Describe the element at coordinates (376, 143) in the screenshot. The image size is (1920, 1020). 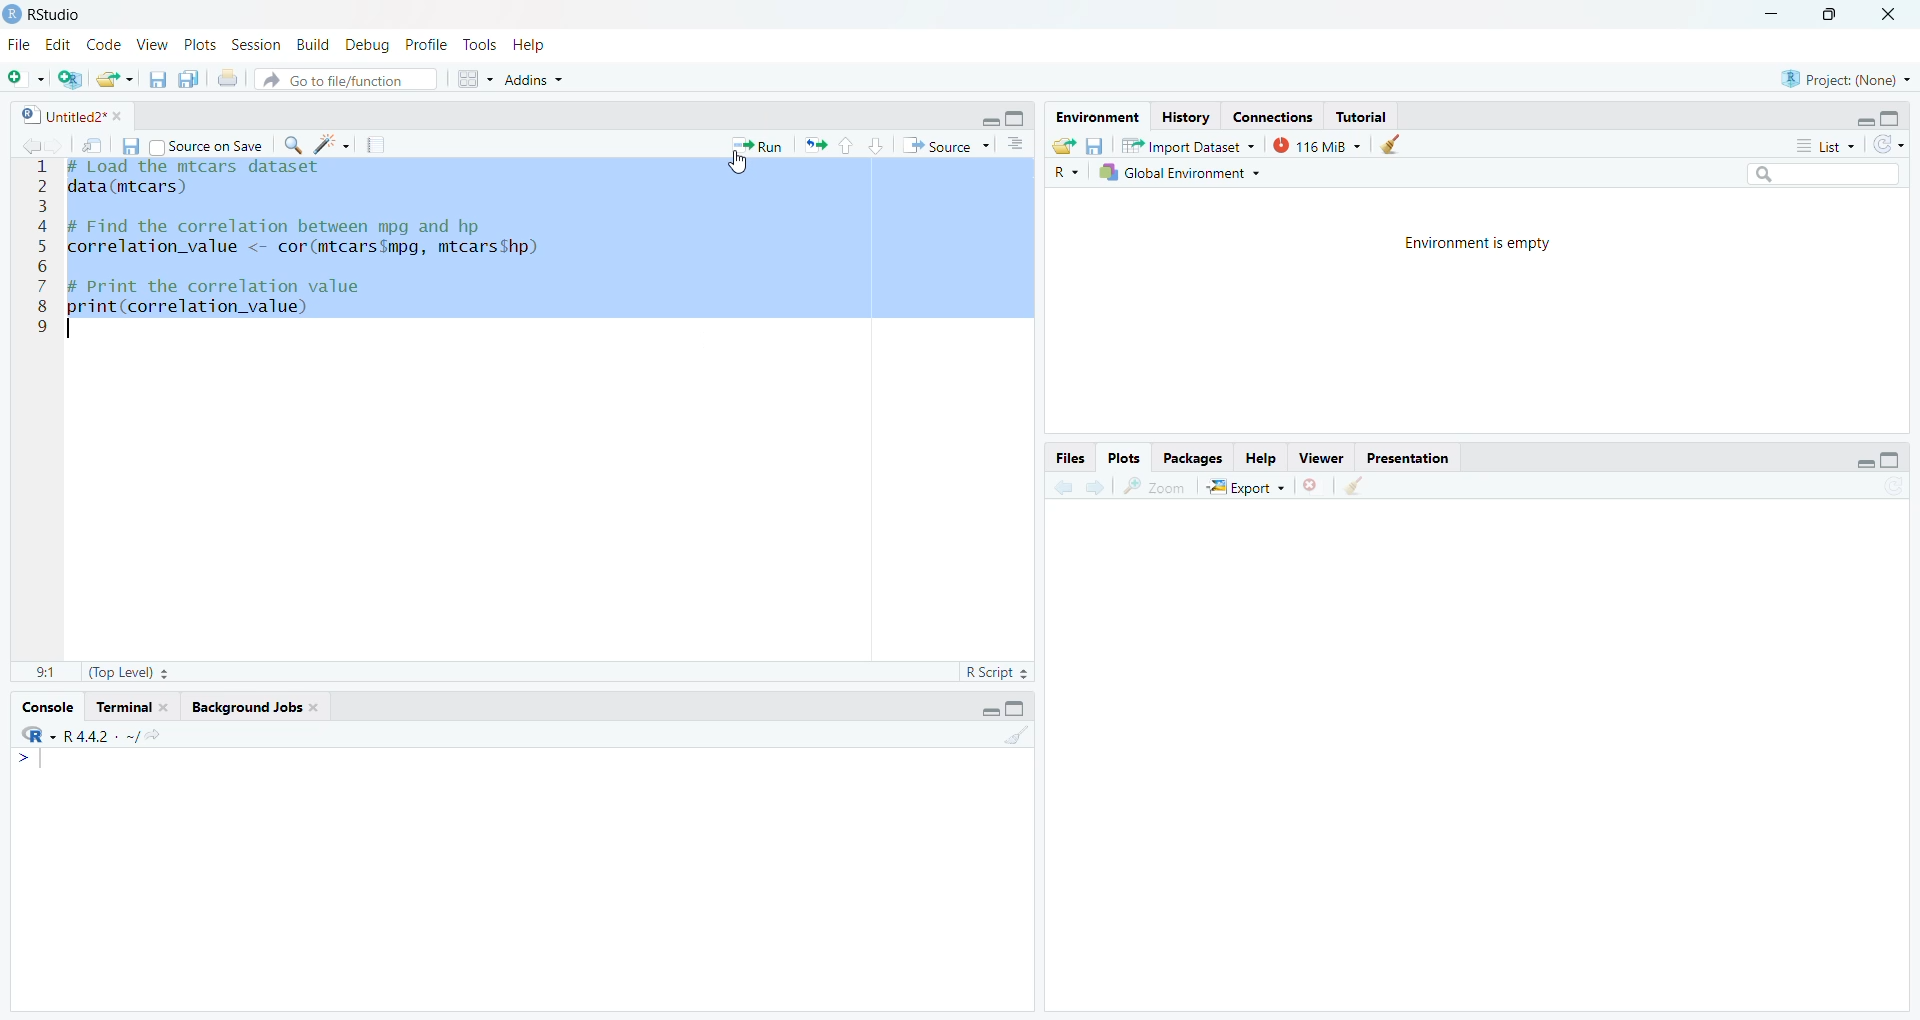
I see `Compile Report (Ctrl + Shift + K)` at that location.